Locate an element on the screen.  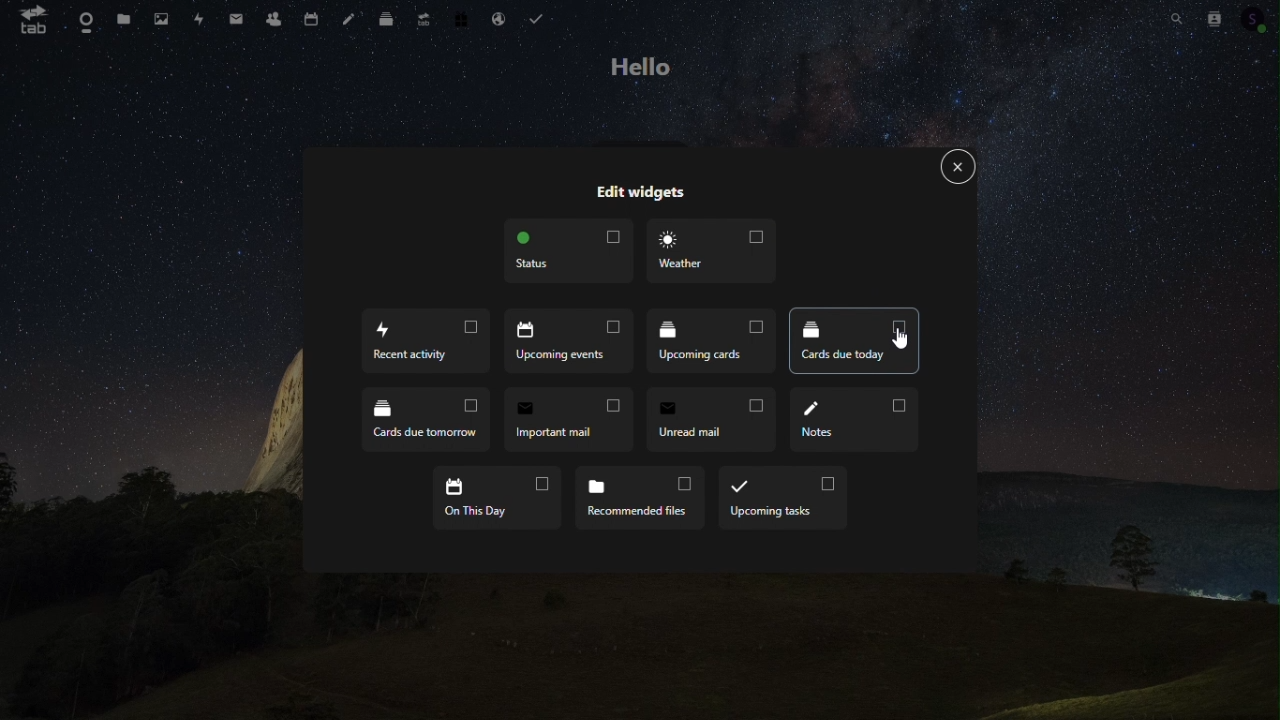
Contacts is located at coordinates (276, 19).